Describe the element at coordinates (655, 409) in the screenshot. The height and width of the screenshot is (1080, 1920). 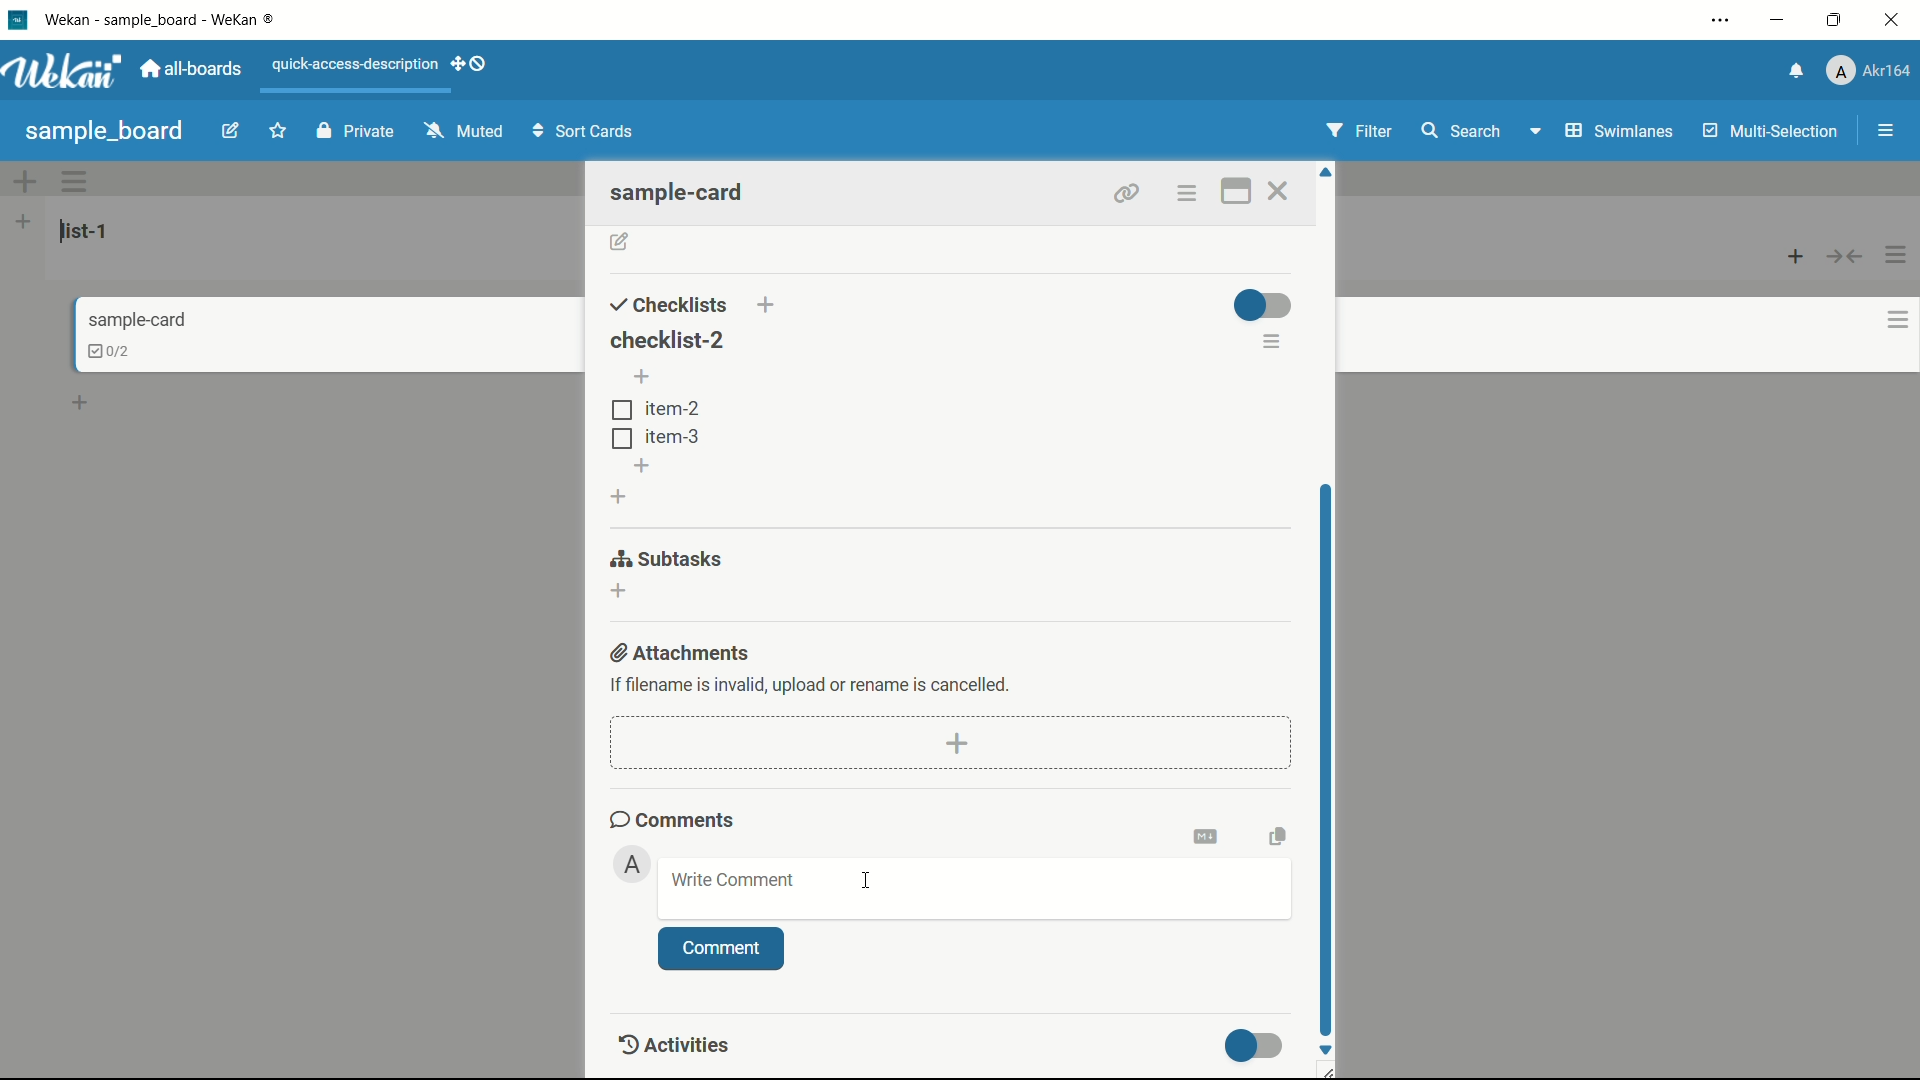
I see `item-2` at that location.